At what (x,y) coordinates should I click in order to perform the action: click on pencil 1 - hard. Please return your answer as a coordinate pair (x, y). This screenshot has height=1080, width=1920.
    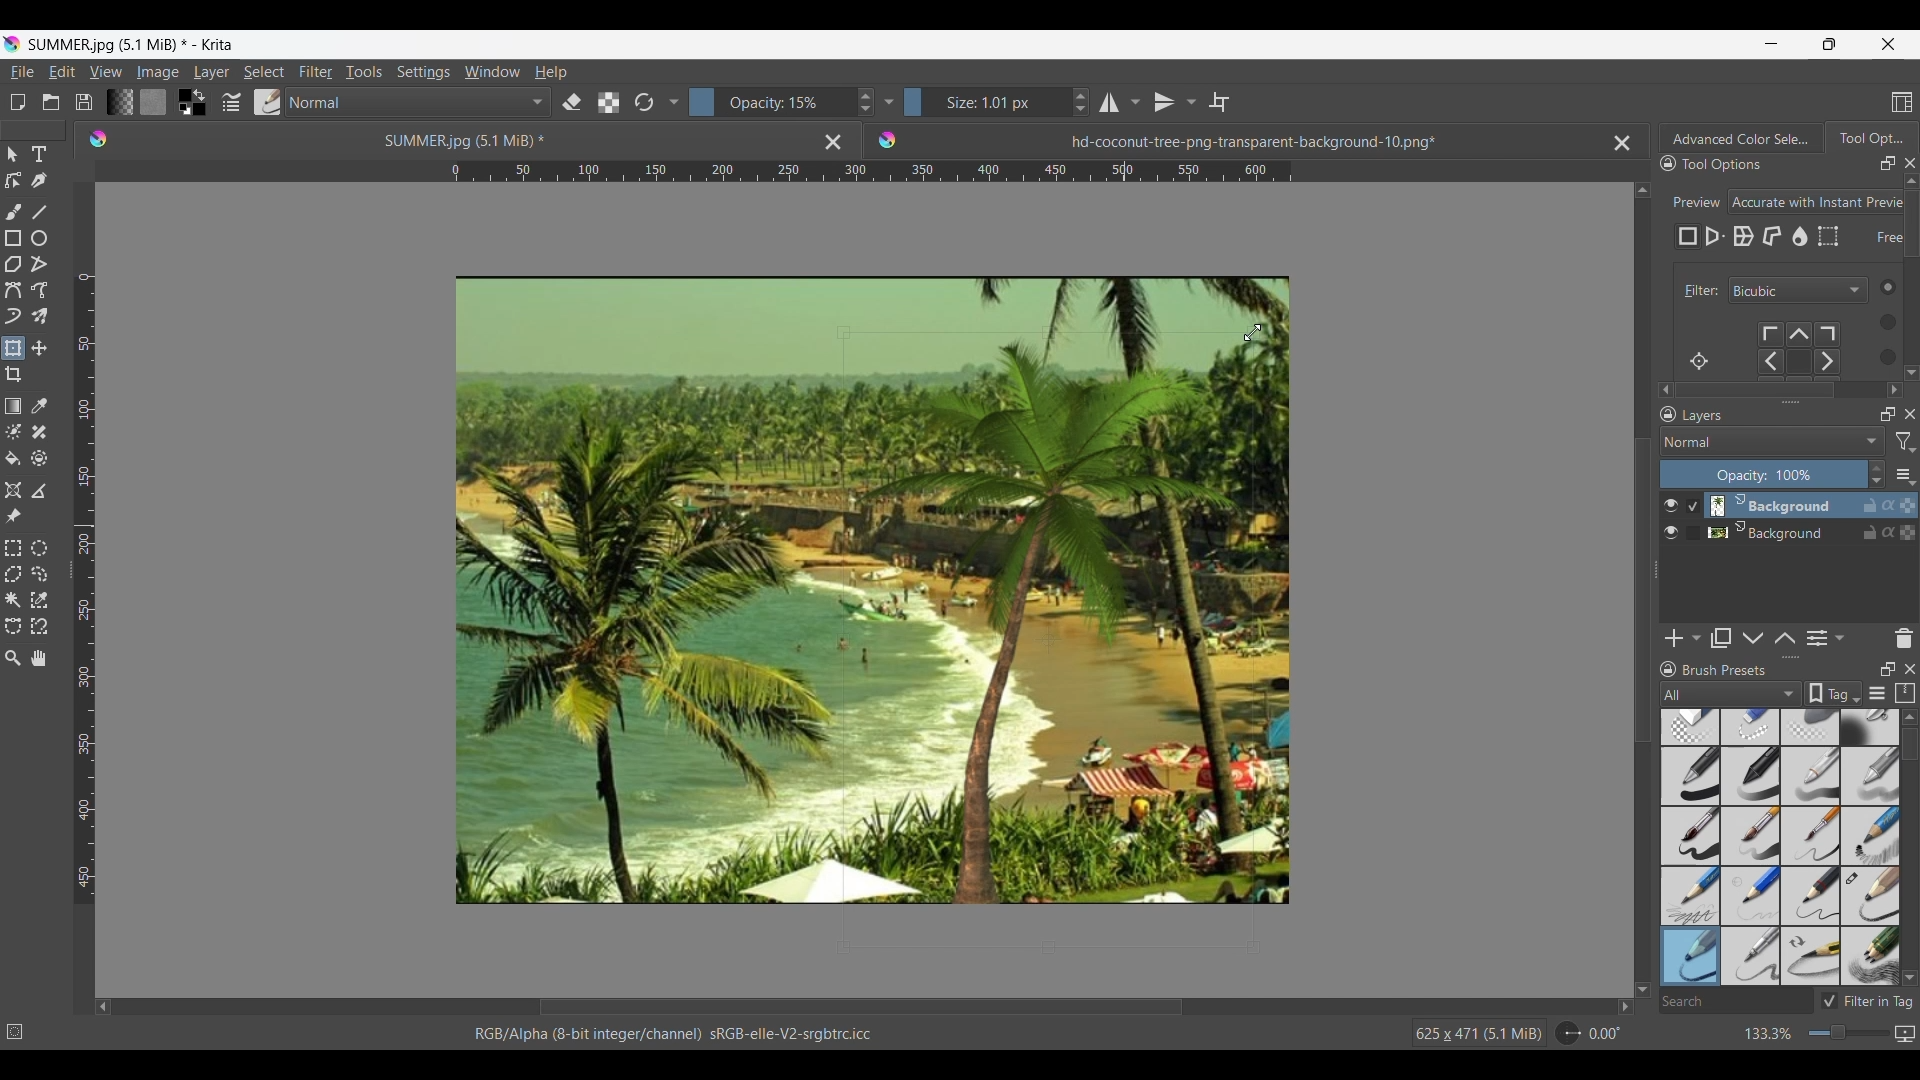
    Looking at the image, I should click on (1751, 895).